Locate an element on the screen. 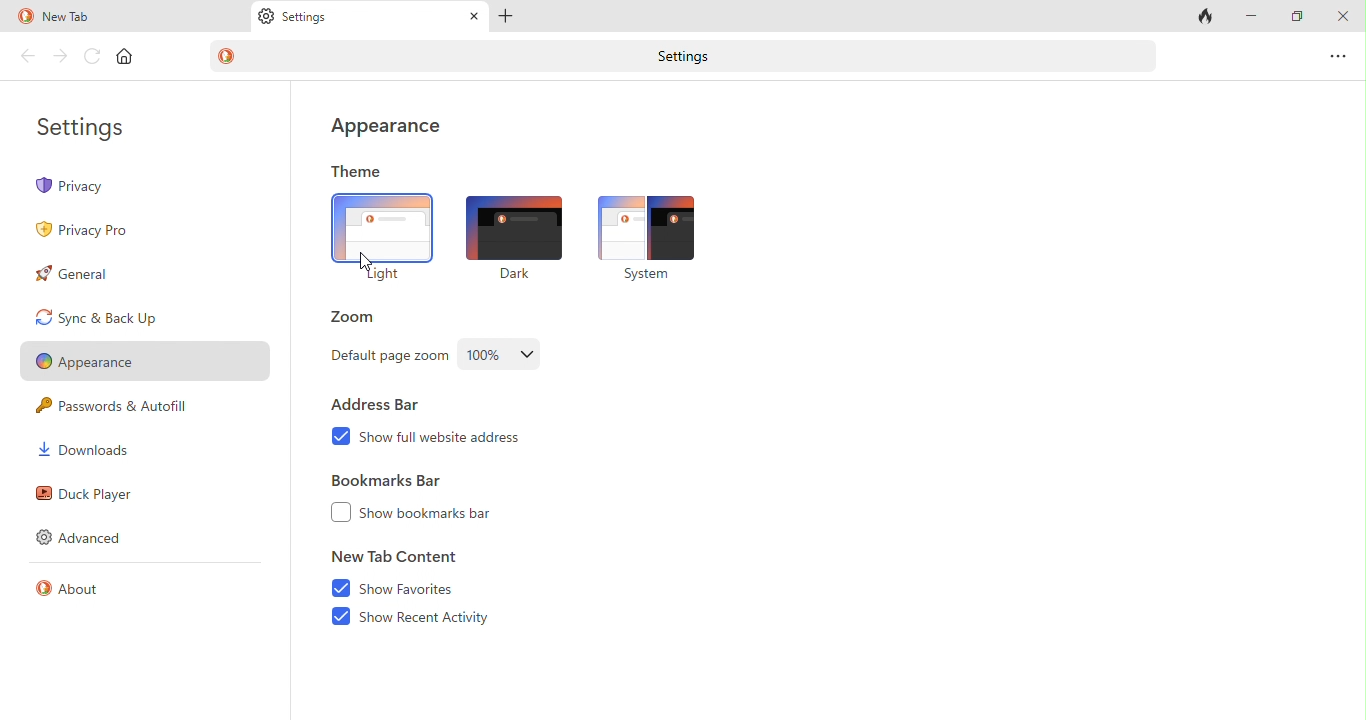  cursor is located at coordinates (367, 263).